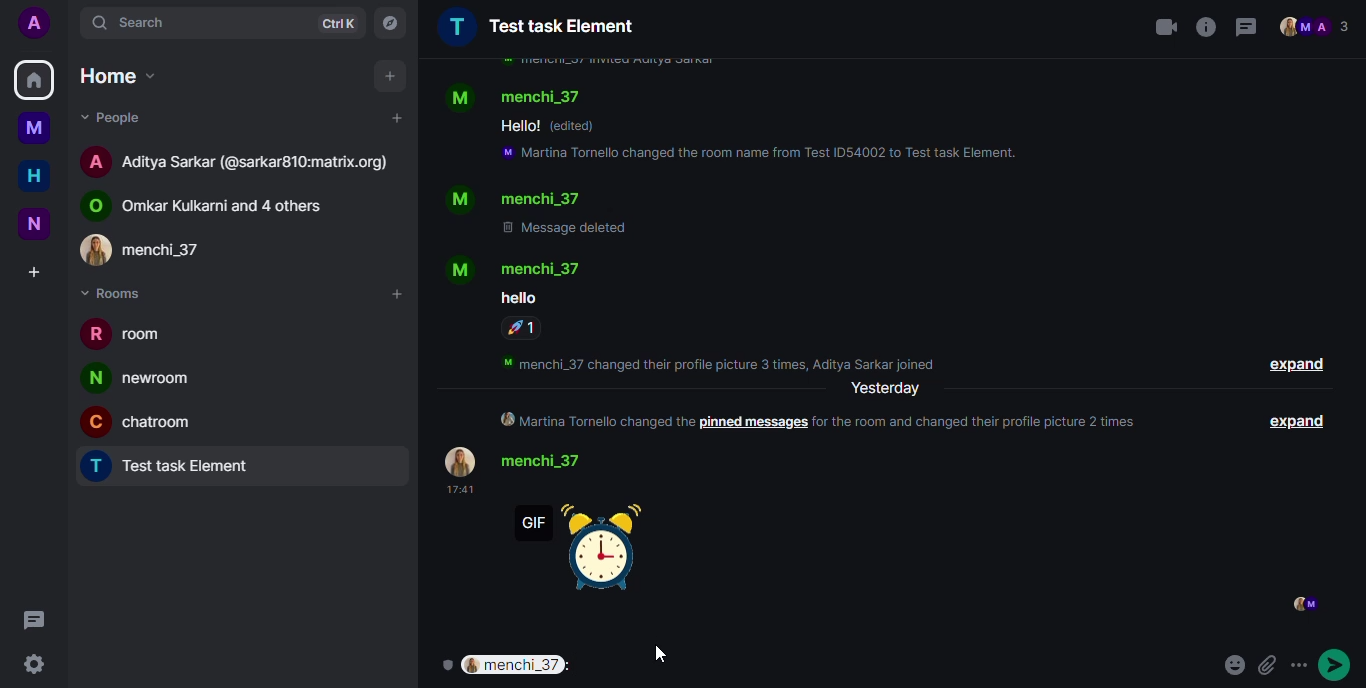 Image resolution: width=1366 pixels, height=688 pixels. Describe the element at coordinates (389, 22) in the screenshot. I see `explore rooms` at that location.